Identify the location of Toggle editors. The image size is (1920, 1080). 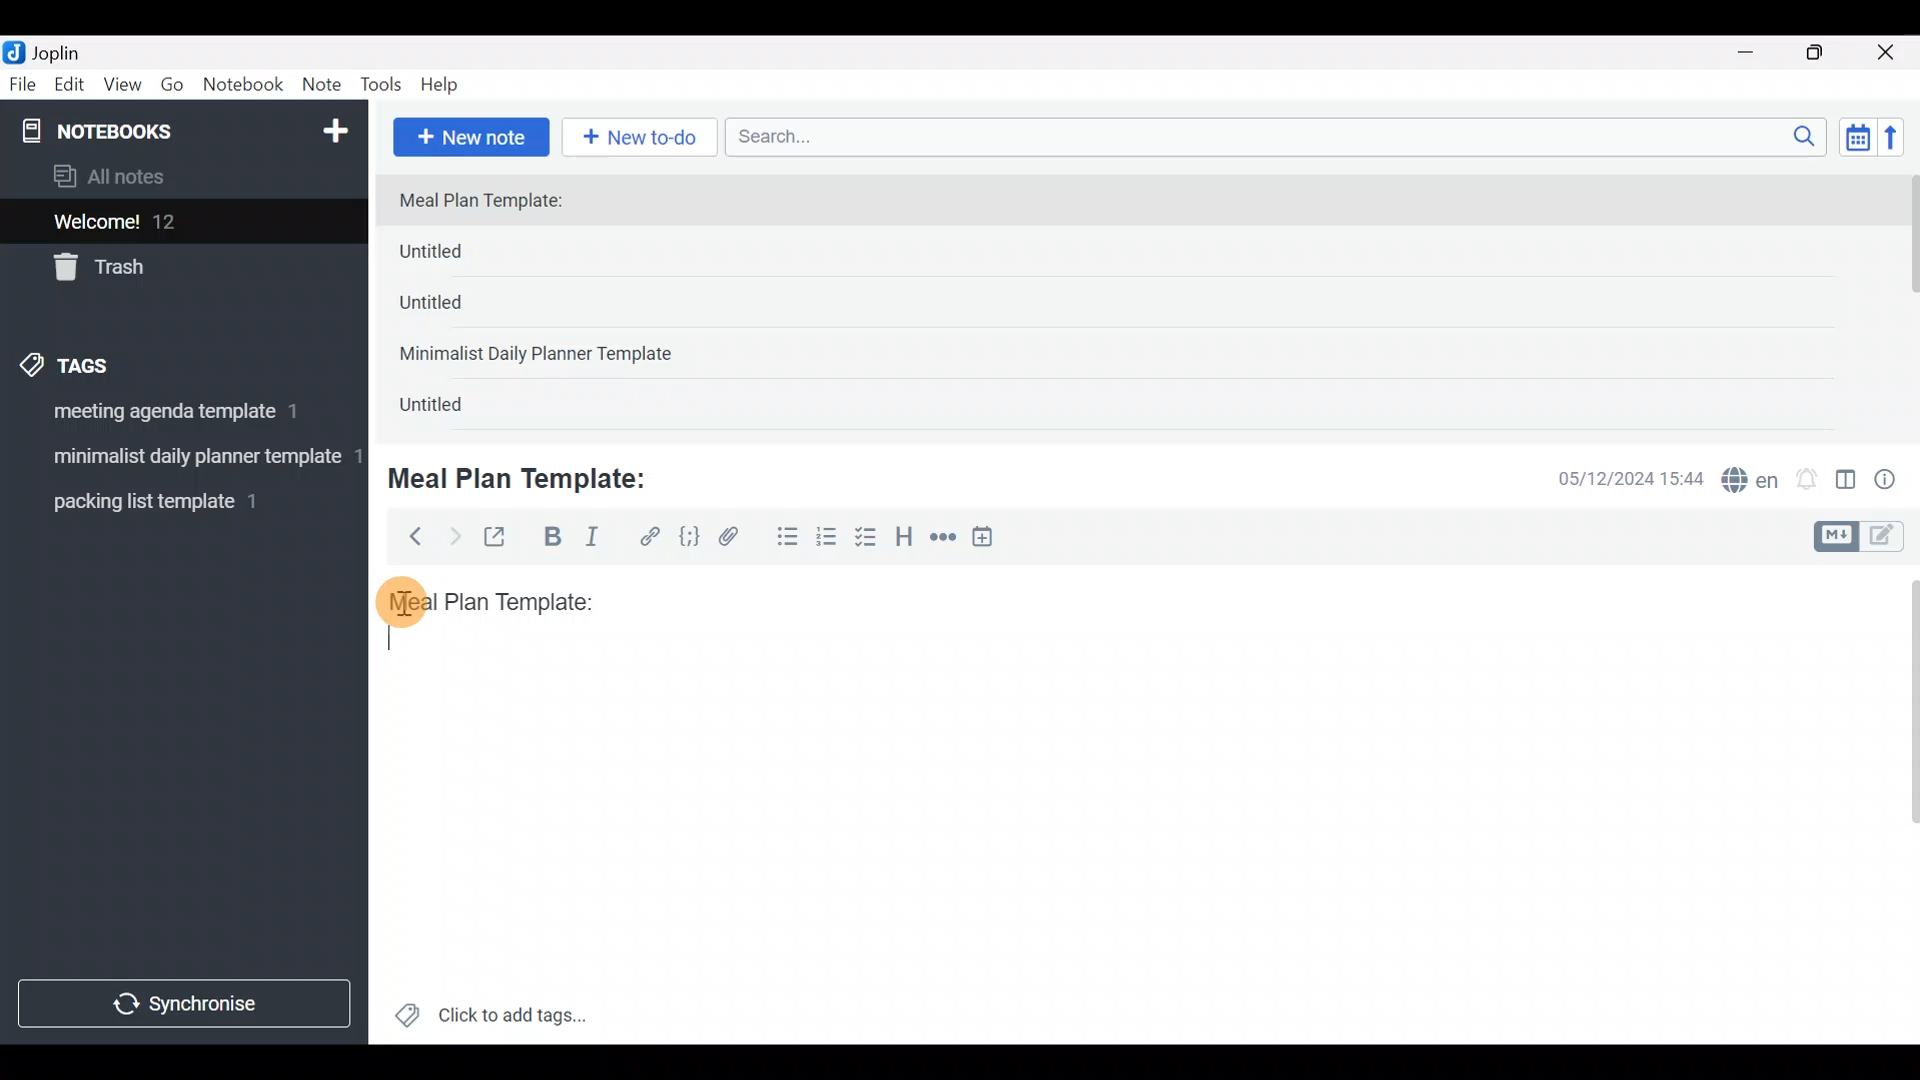
(1864, 534).